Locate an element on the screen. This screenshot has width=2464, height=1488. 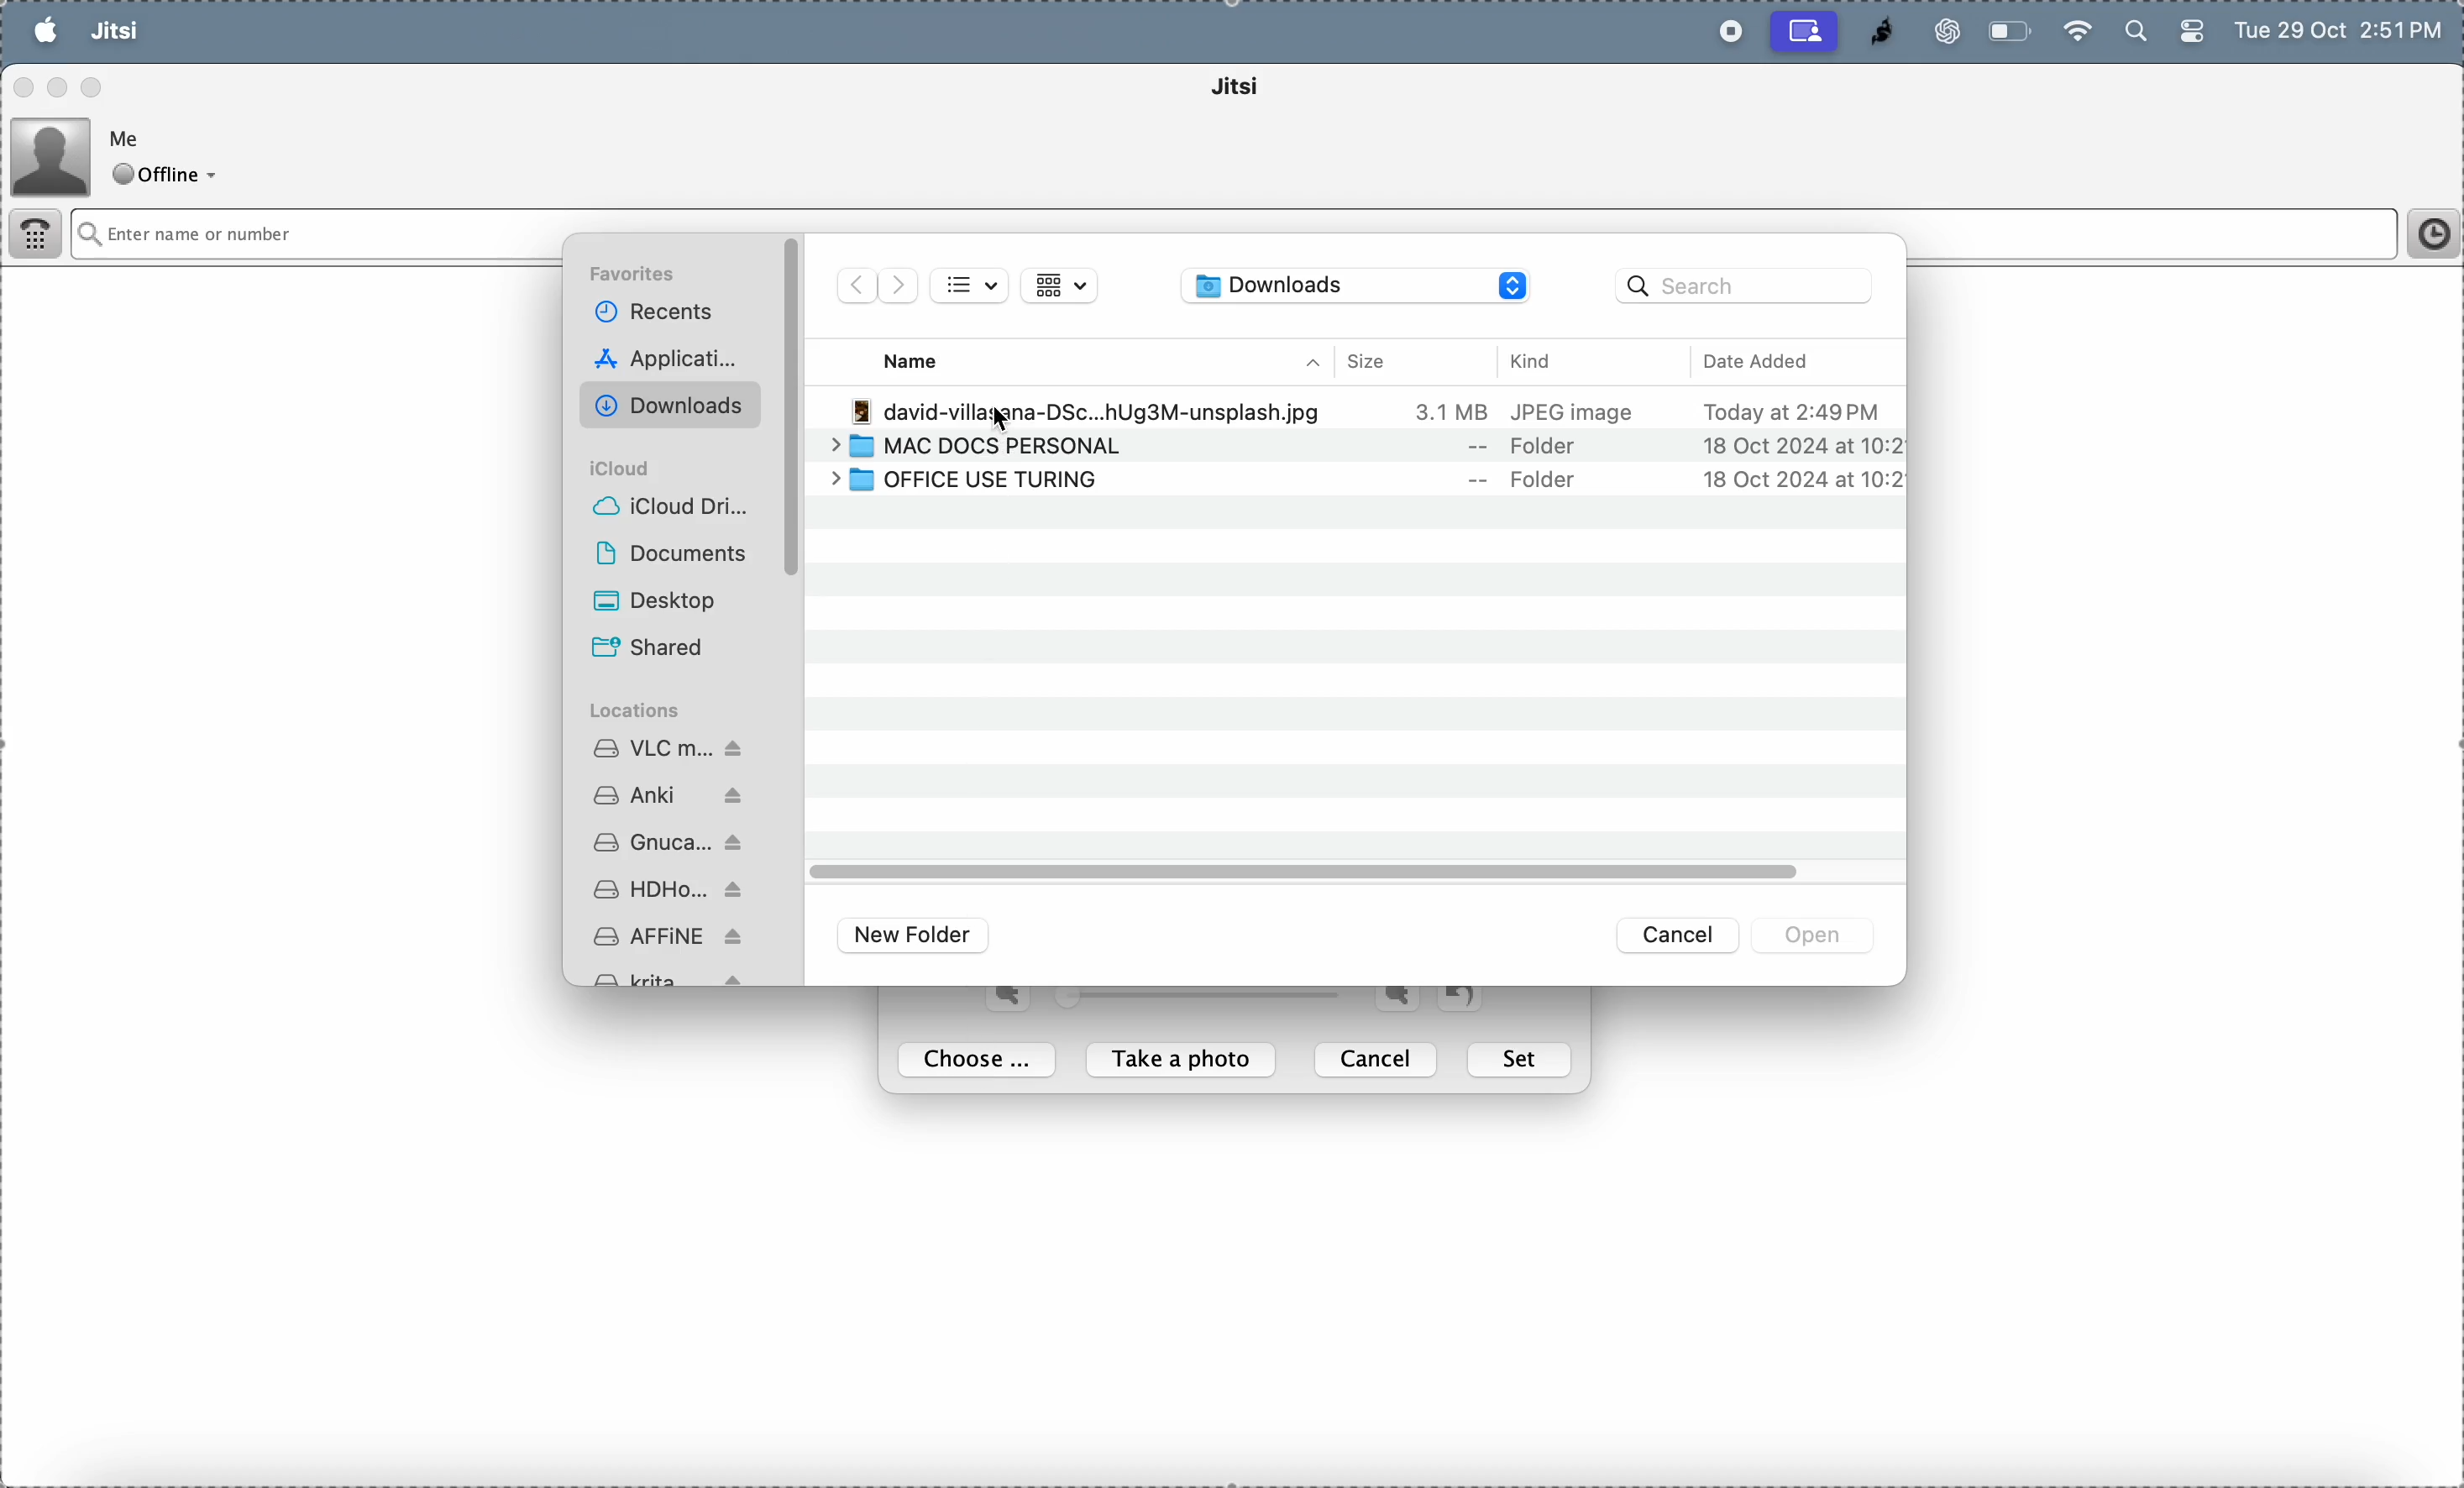
vlc media is located at coordinates (670, 745).